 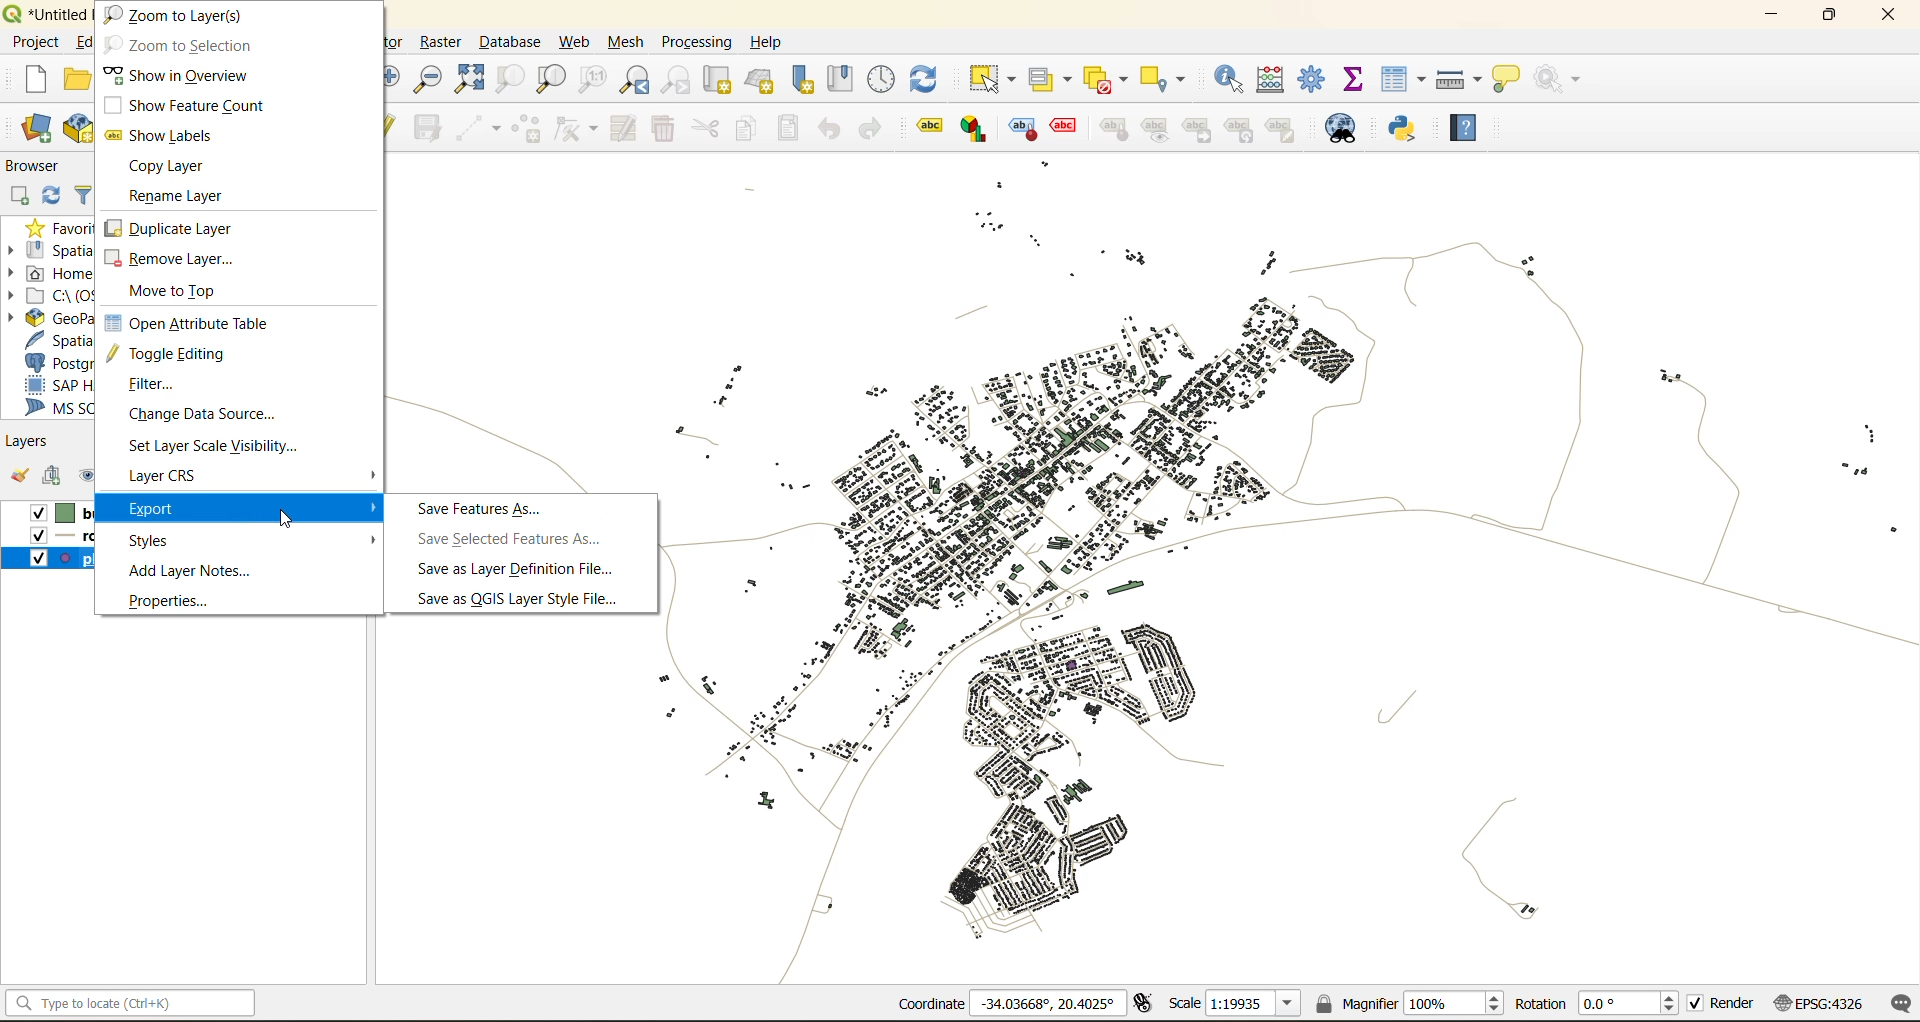 What do you see at coordinates (1246, 131) in the screenshot?
I see `rotate a label` at bounding box center [1246, 131].